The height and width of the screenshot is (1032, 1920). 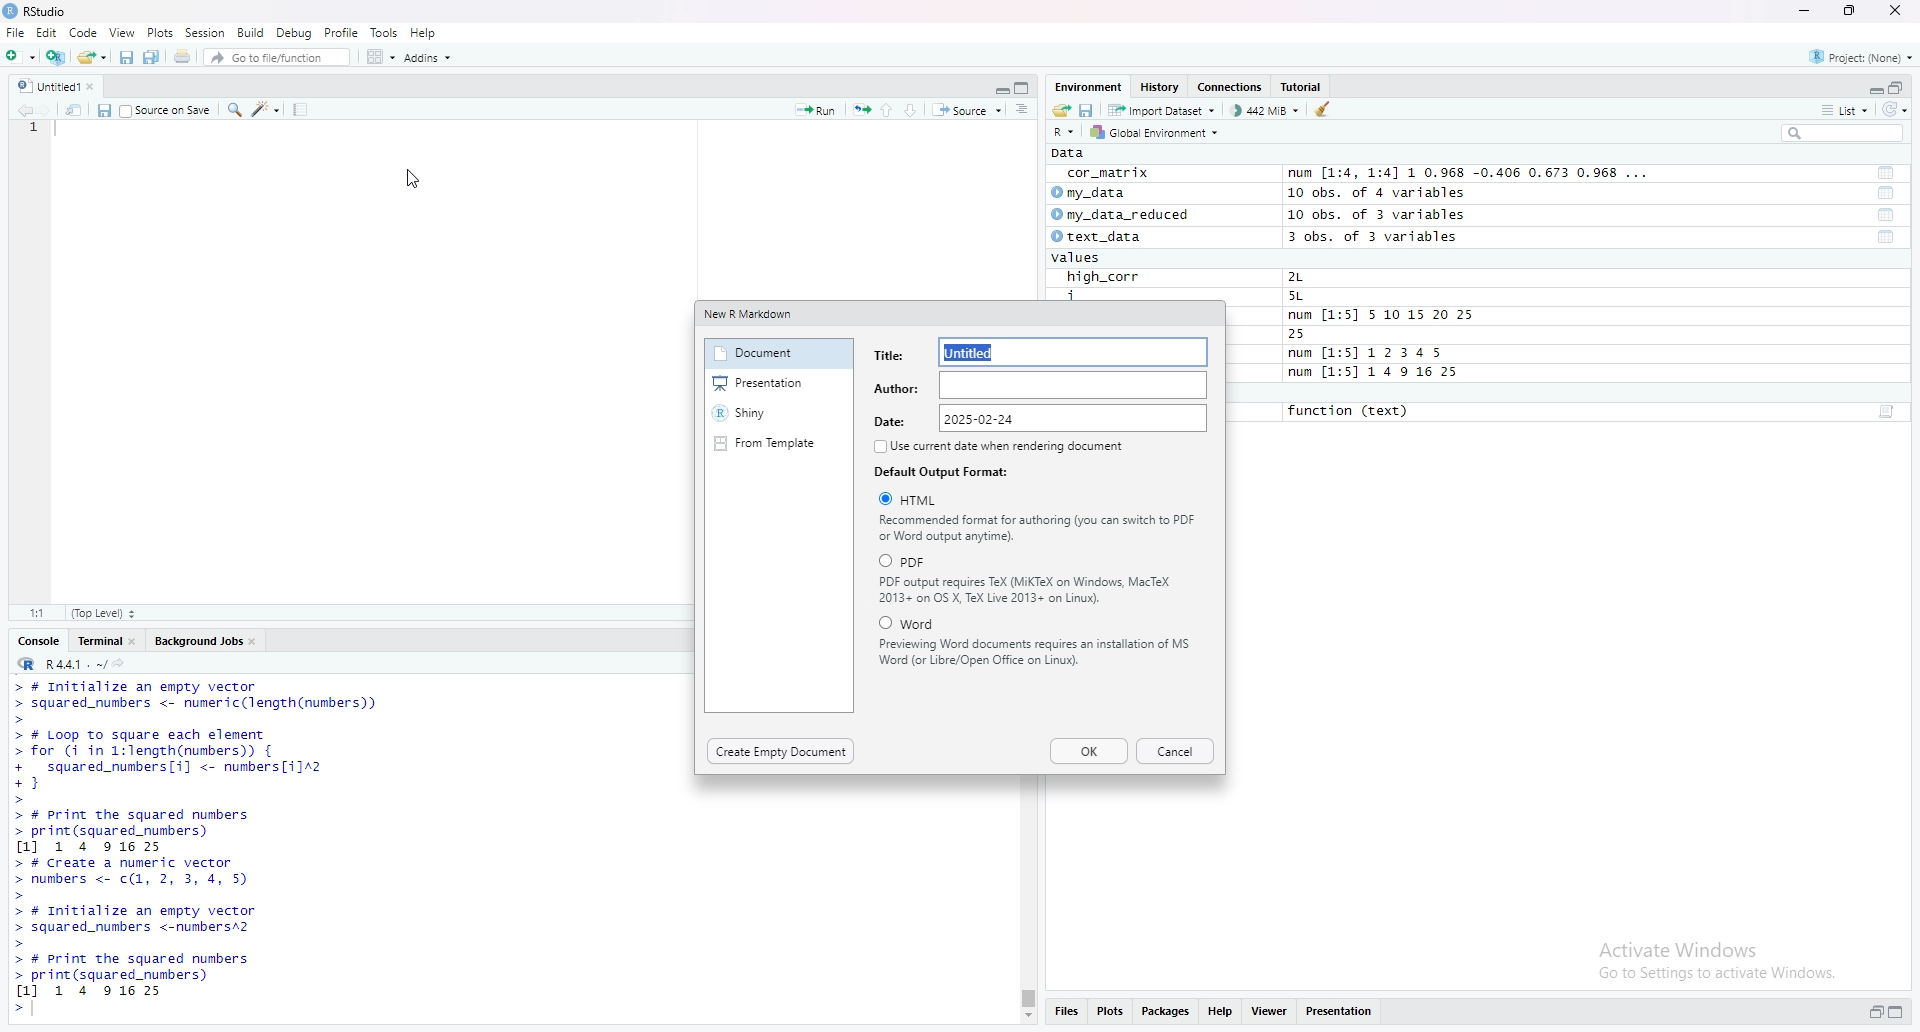 I want to click on 5L, so click(x=1316, y=295).